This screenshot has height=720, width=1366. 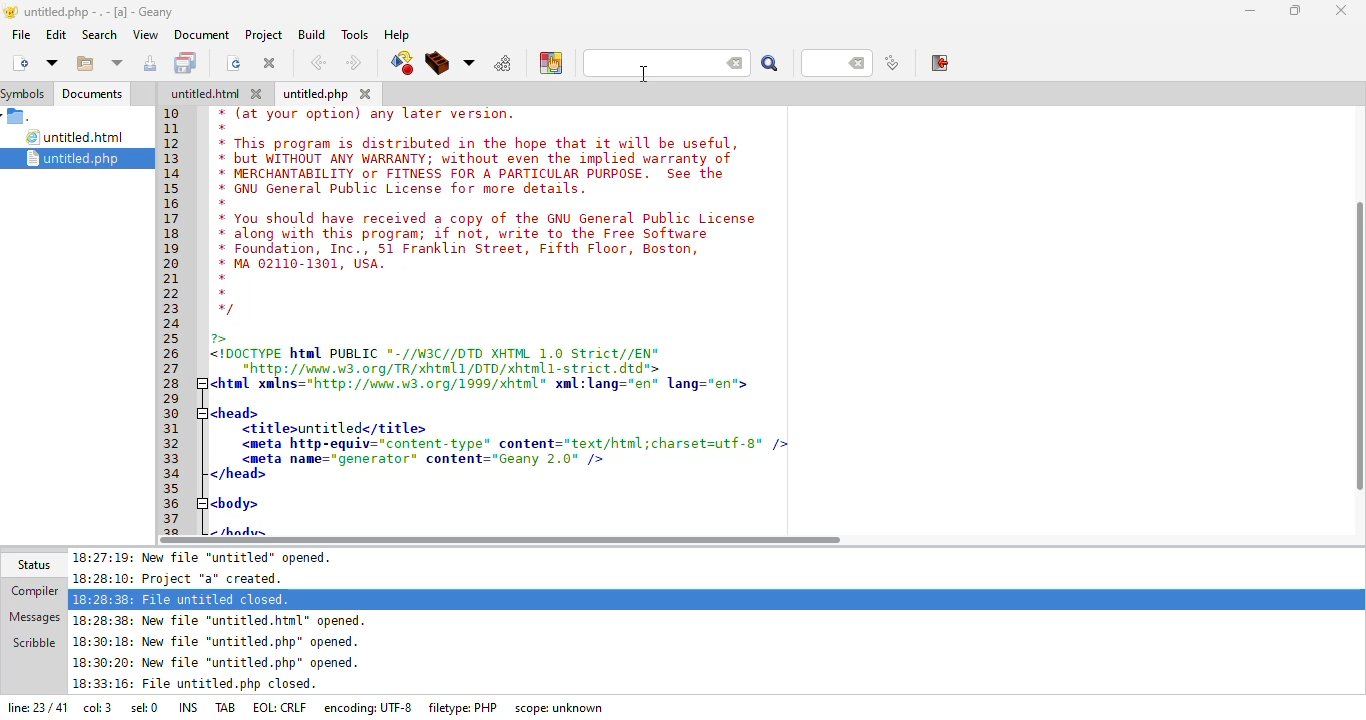 What do you see at coordinates (437, 355) in the screenshot?
I see `<!DOCTYPE html PUBLIC "-//W3C//DTD XHTML 1.0 Strict//EN"` at bounding box center [437, 355].